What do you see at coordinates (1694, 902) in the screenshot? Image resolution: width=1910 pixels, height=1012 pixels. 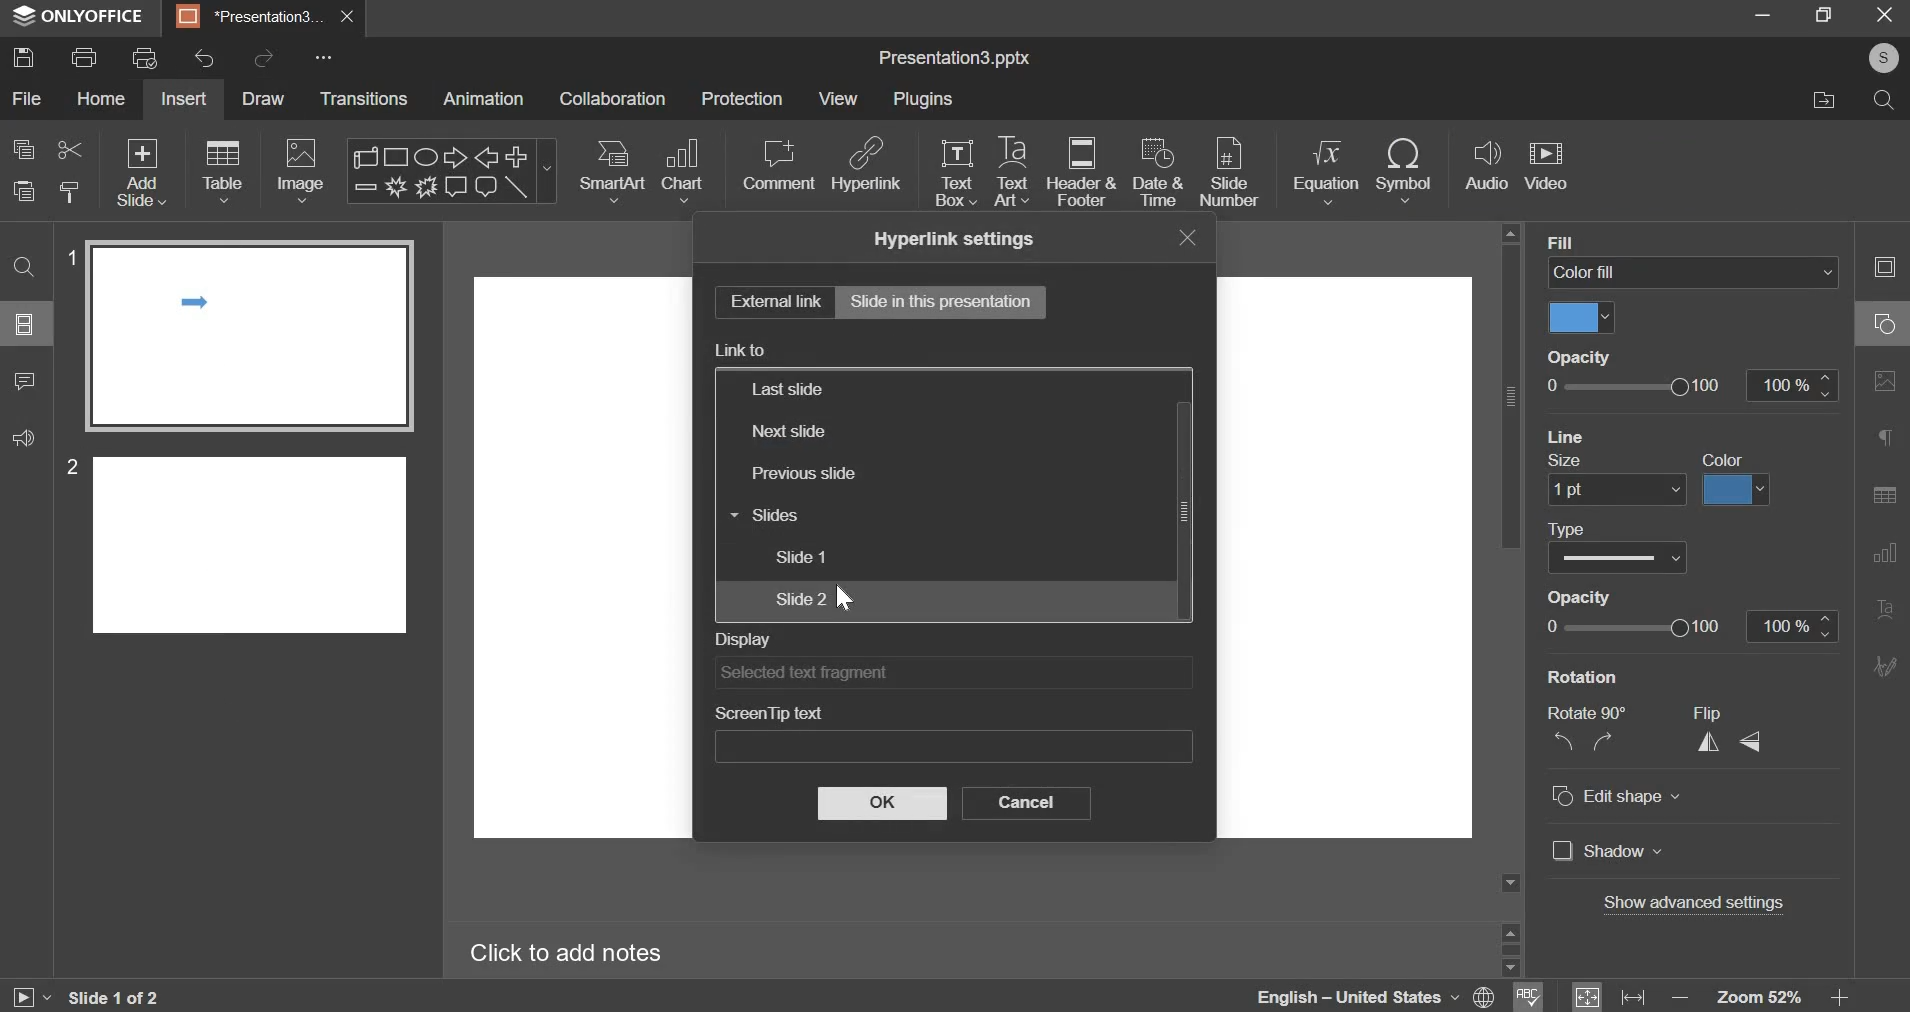 I see `show advanced settings` at bounding box center [1694, 902].